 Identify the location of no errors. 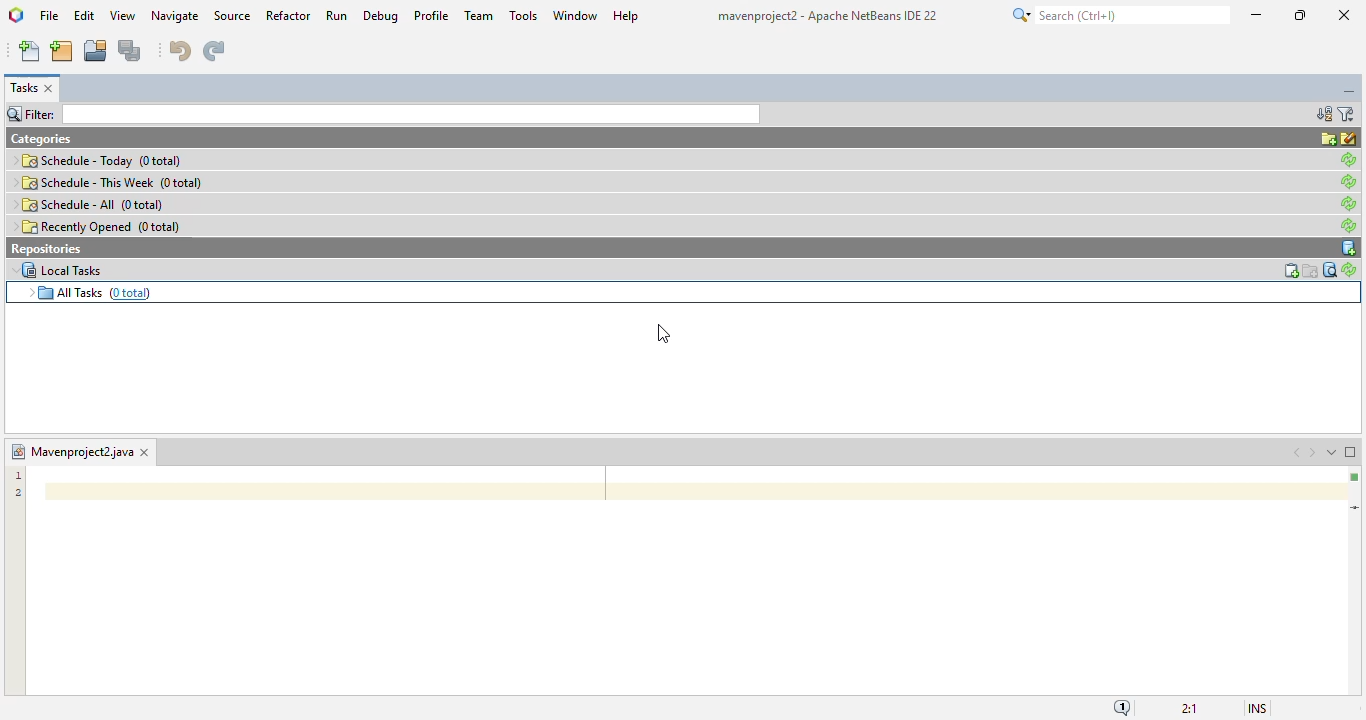
(1354, 477).